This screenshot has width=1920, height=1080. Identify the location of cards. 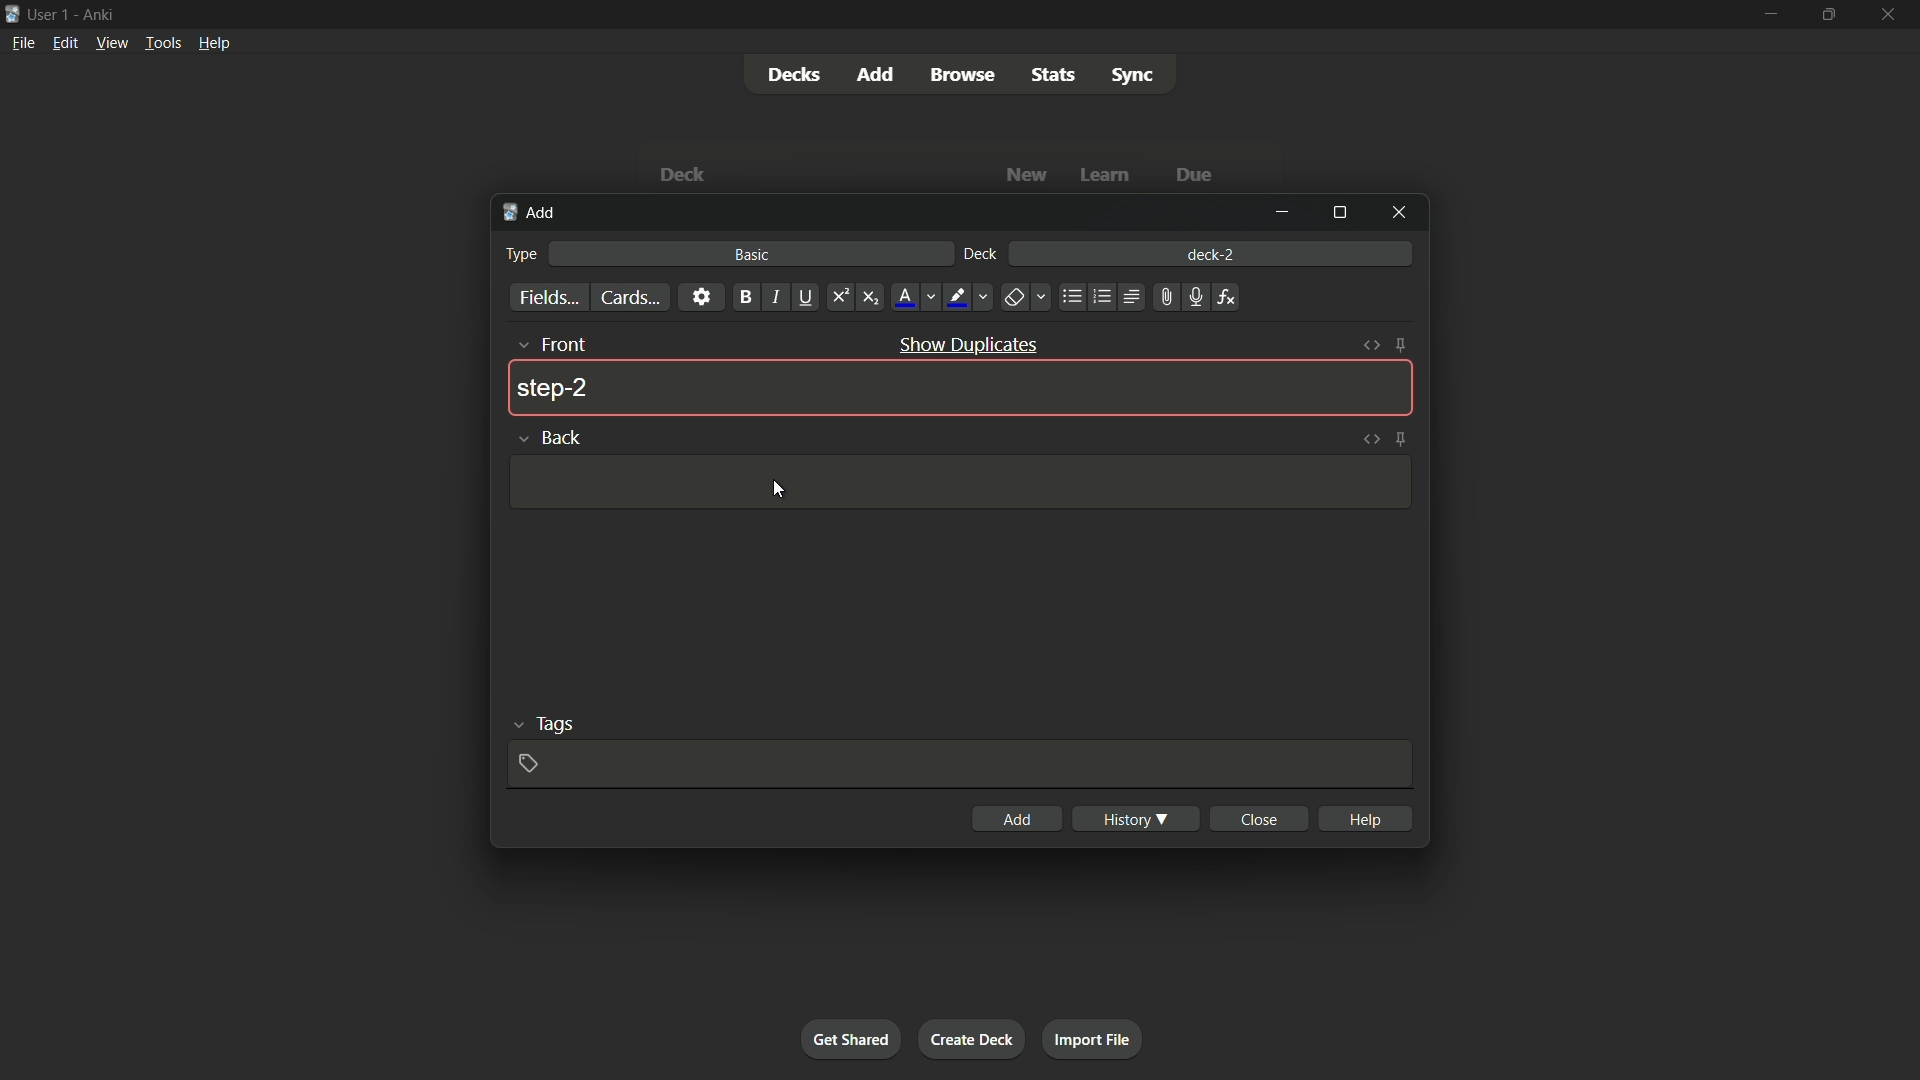
(632, 297).